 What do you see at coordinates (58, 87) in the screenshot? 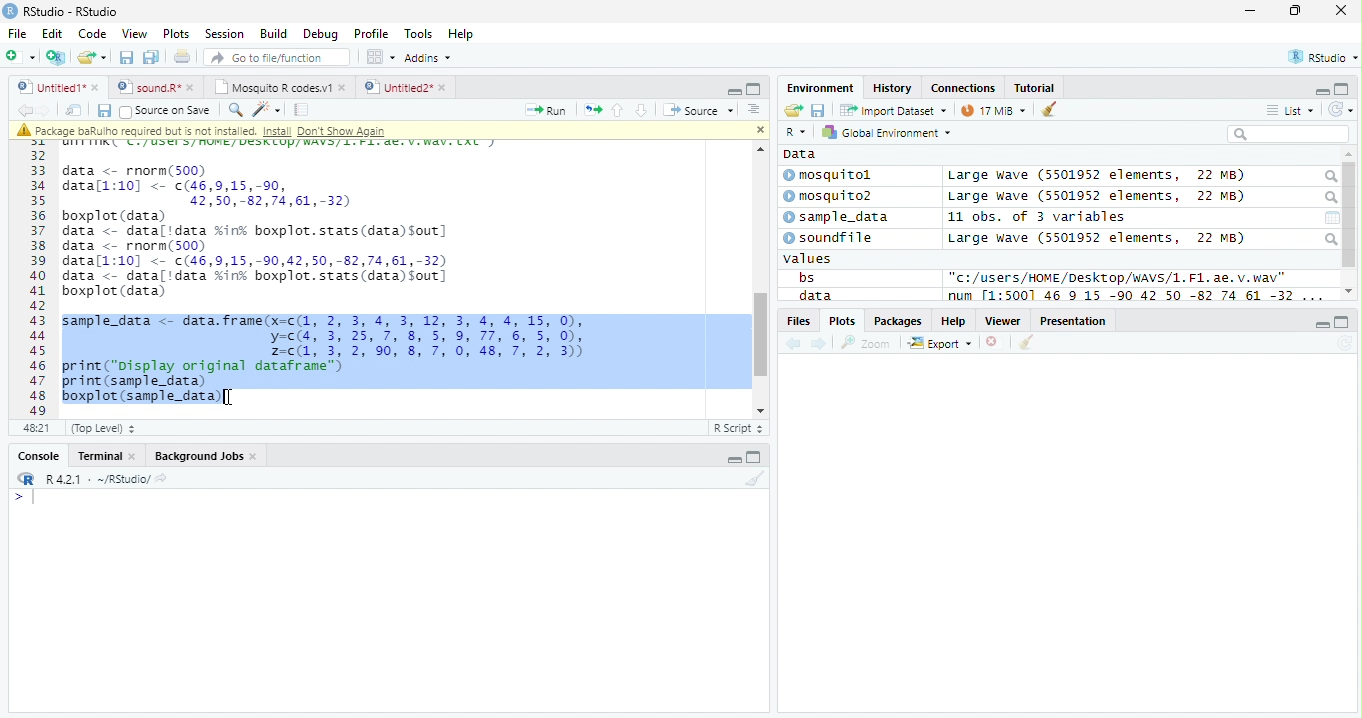
I see `Untitied1*` at bounding box center [58, 87].